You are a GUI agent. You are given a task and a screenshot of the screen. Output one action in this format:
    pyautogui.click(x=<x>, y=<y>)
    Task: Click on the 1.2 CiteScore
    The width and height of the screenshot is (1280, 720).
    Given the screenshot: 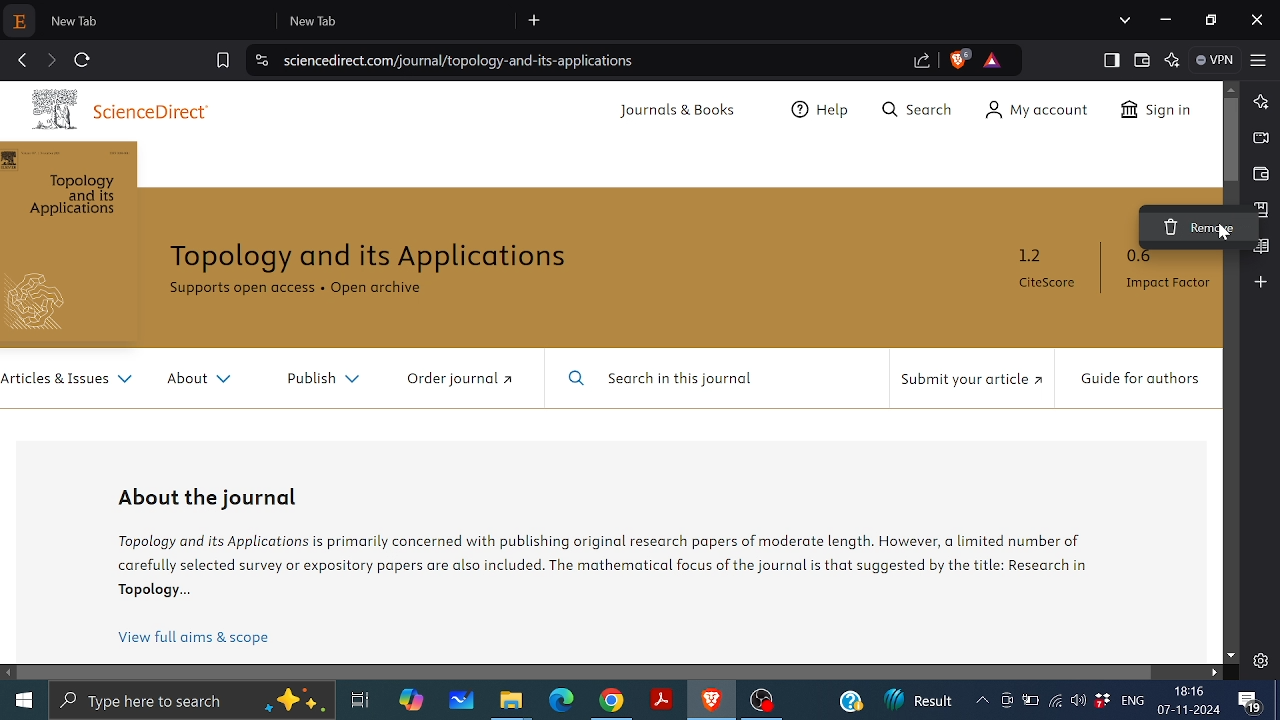 What is the action you would take?
    pyautogui.click(x=1052, y=270)
    